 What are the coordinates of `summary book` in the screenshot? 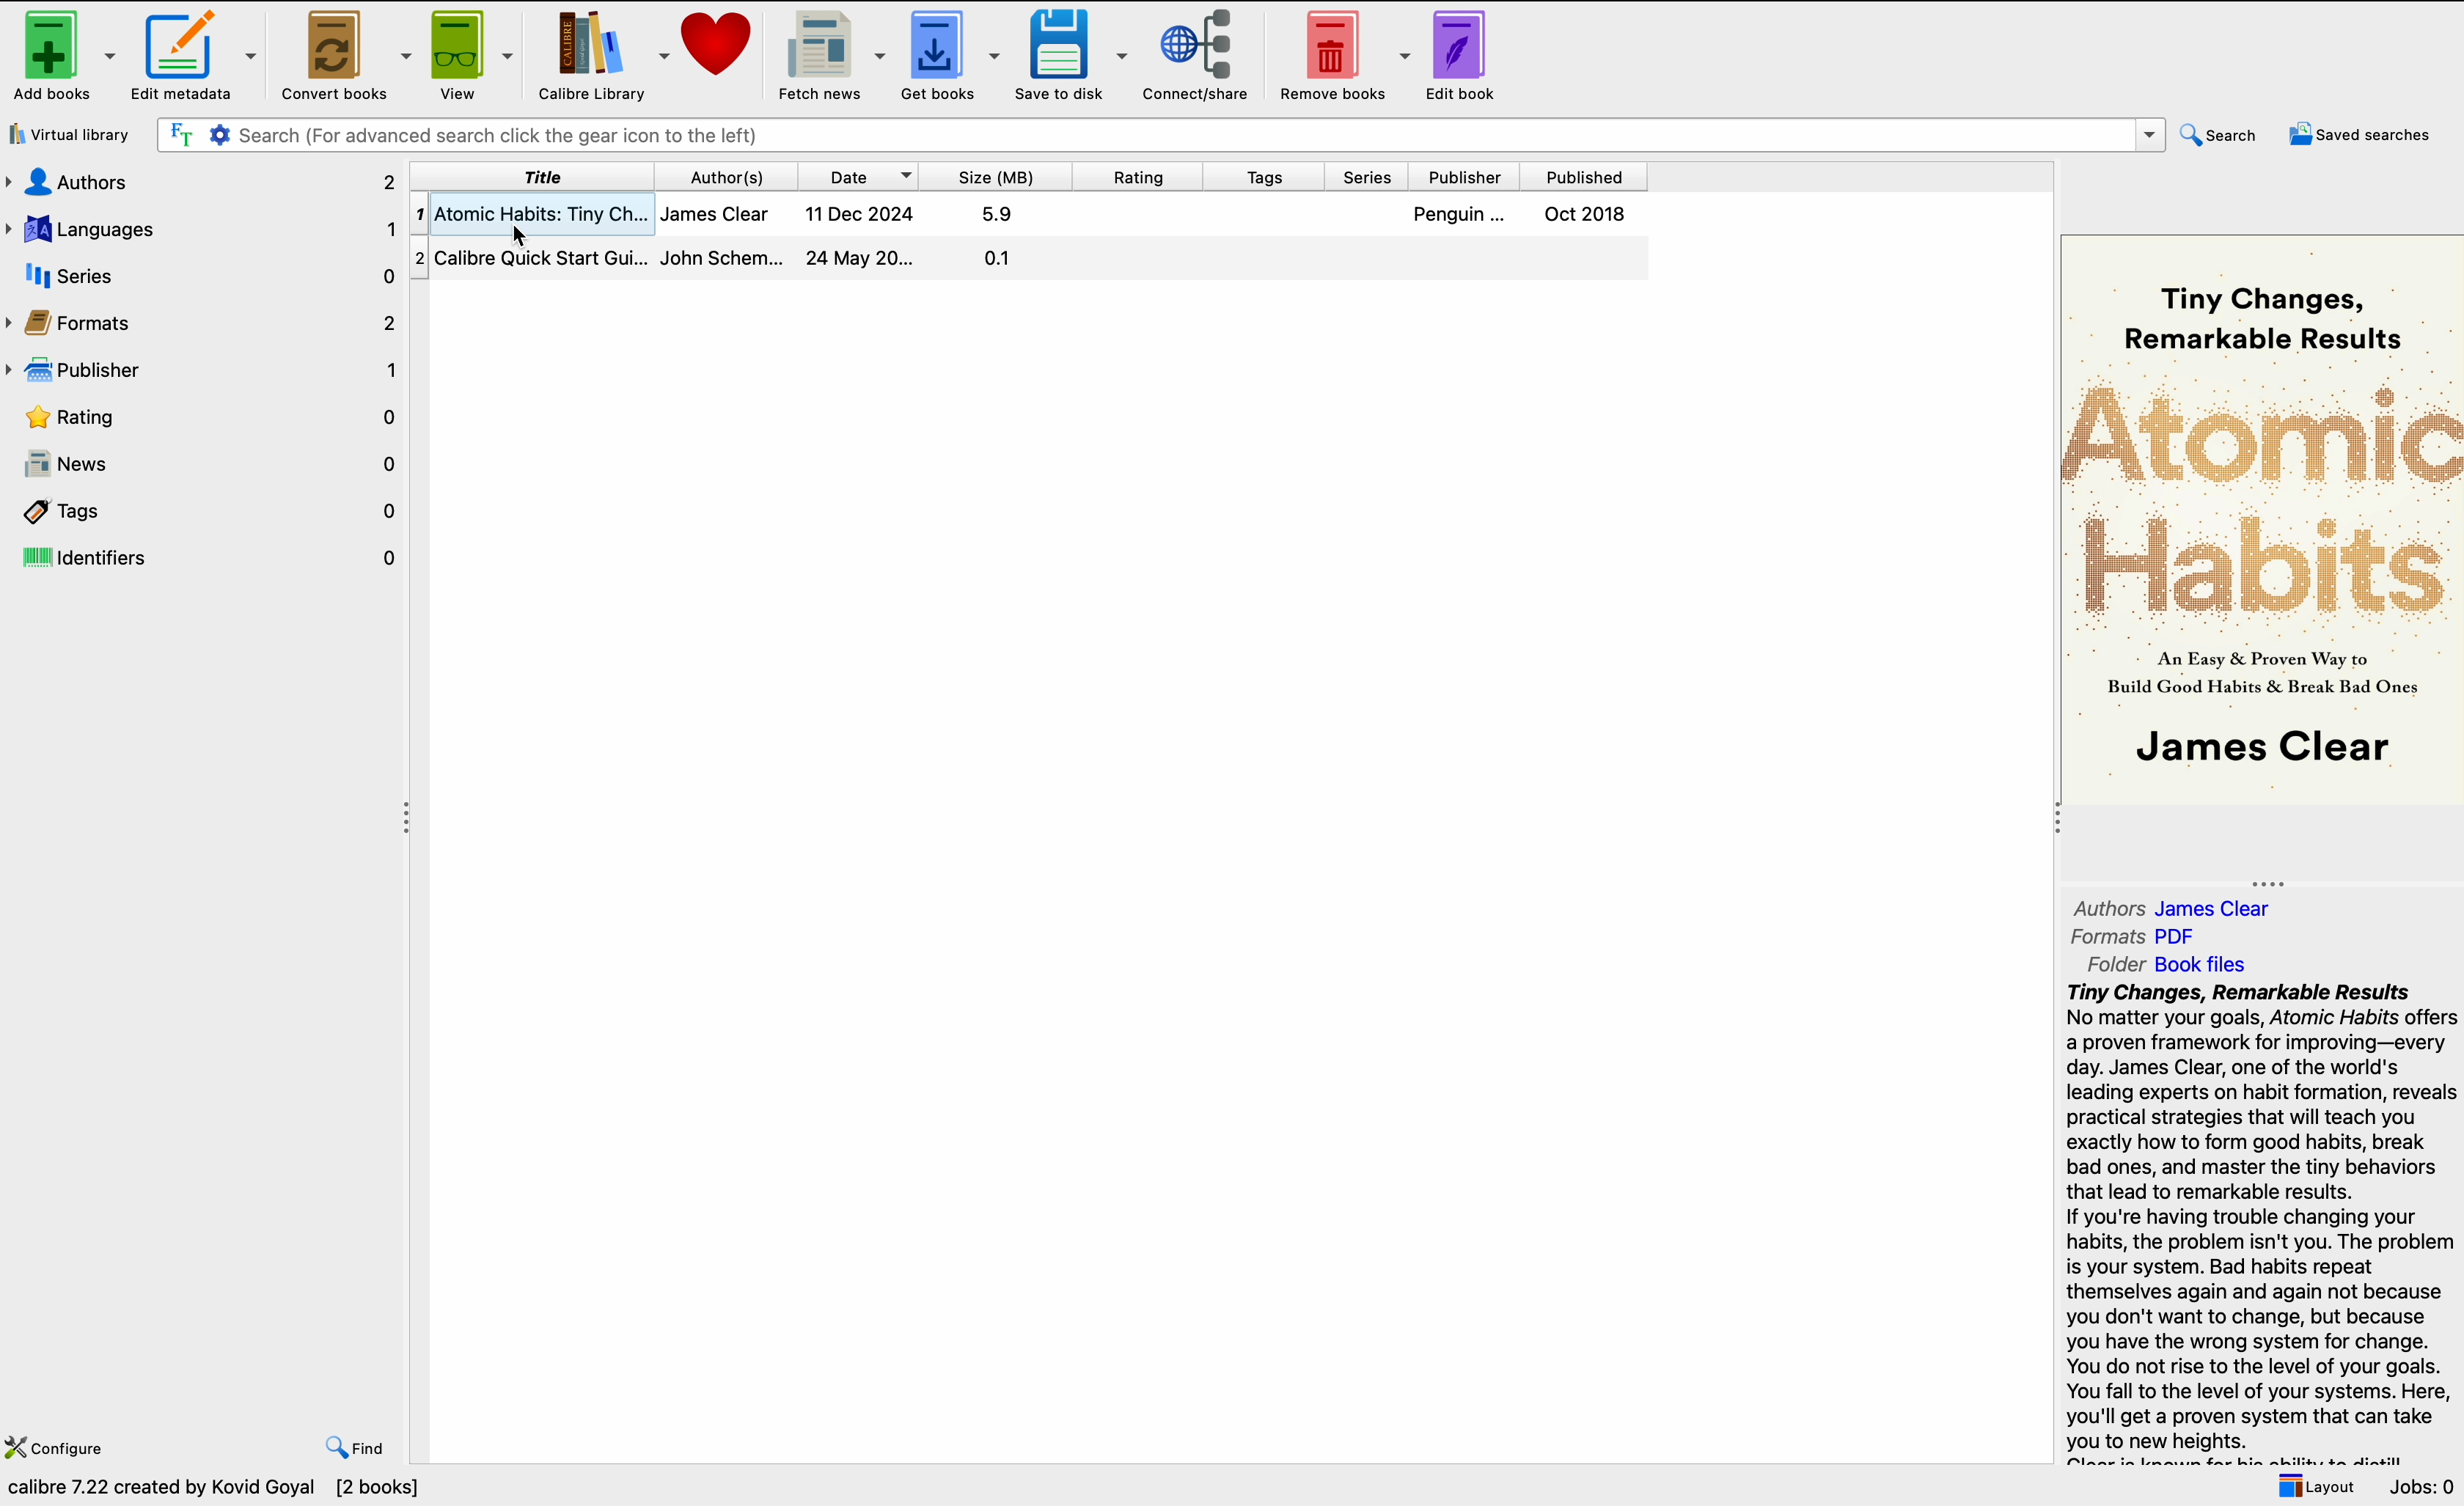 It's located at (2262, 1223).